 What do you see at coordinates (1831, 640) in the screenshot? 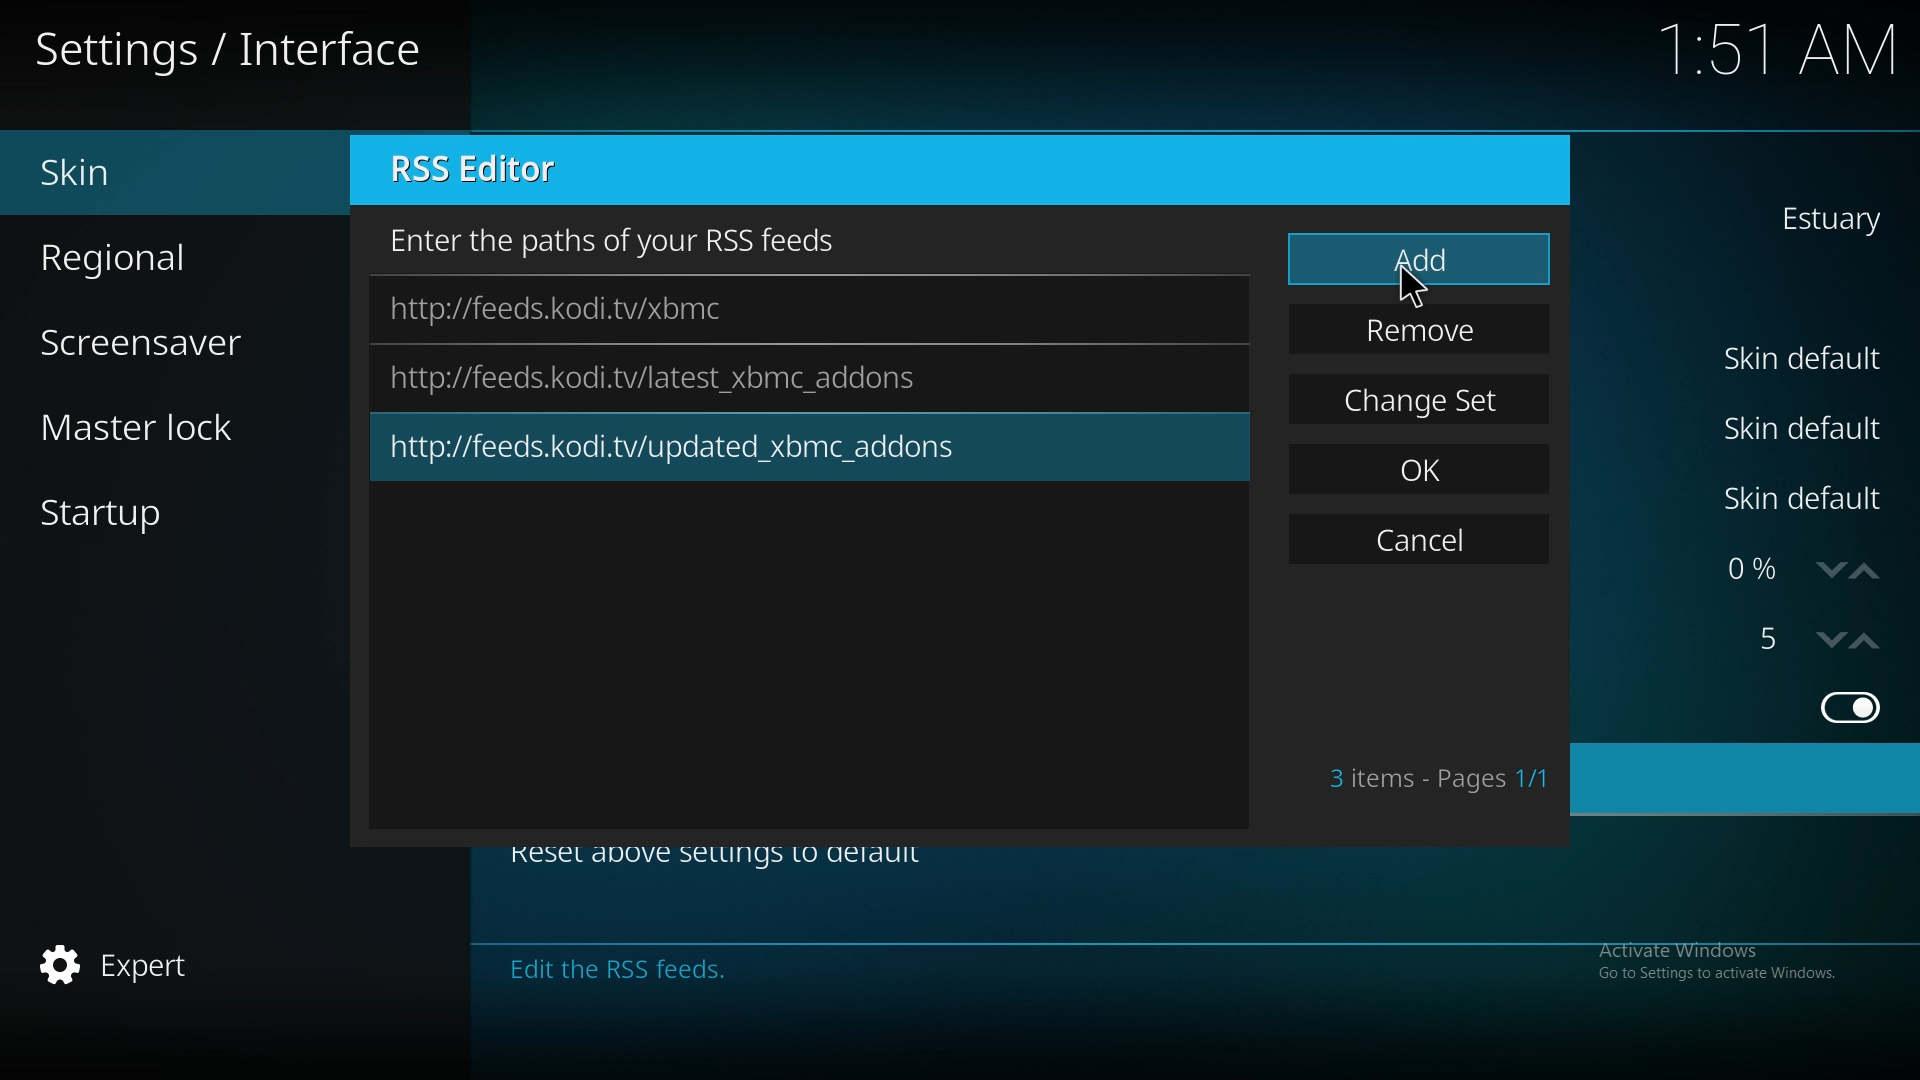
I see `decrease stereoscopic 3d effect strength` at bounding box center [1831, 640].